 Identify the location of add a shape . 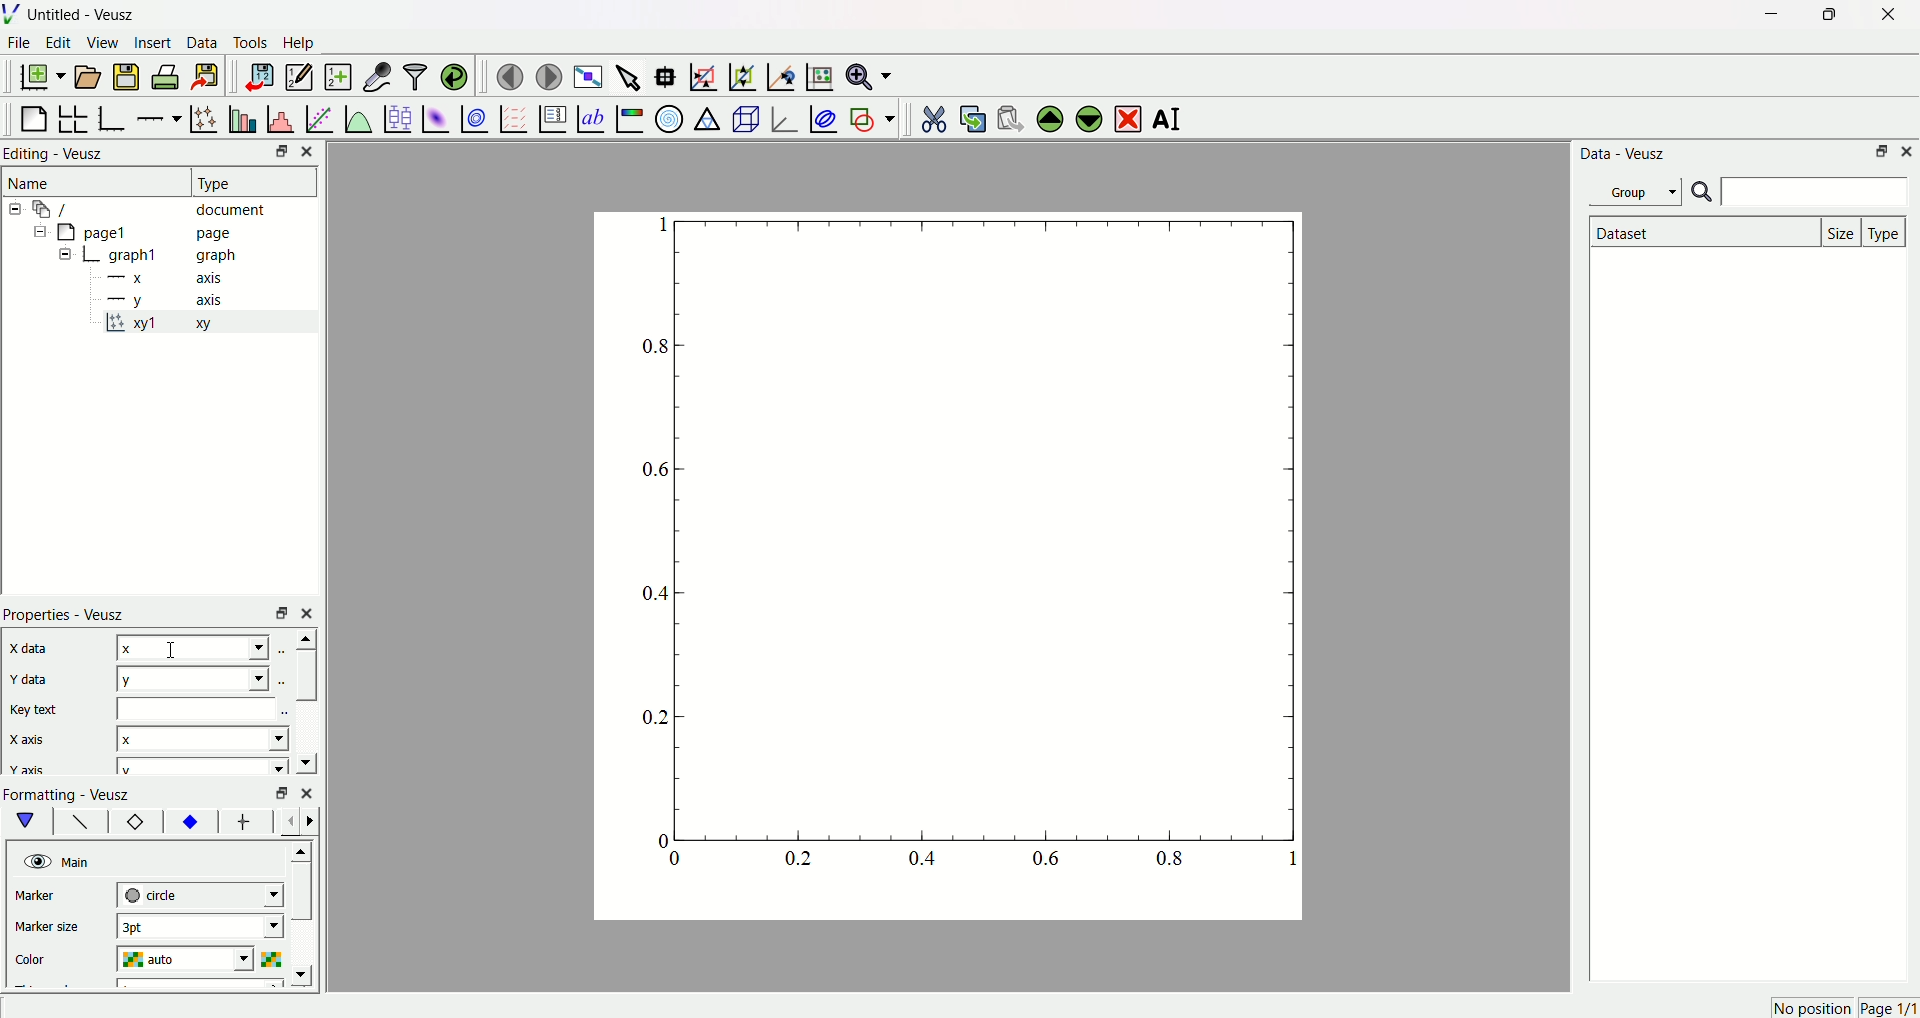
(871, 118).